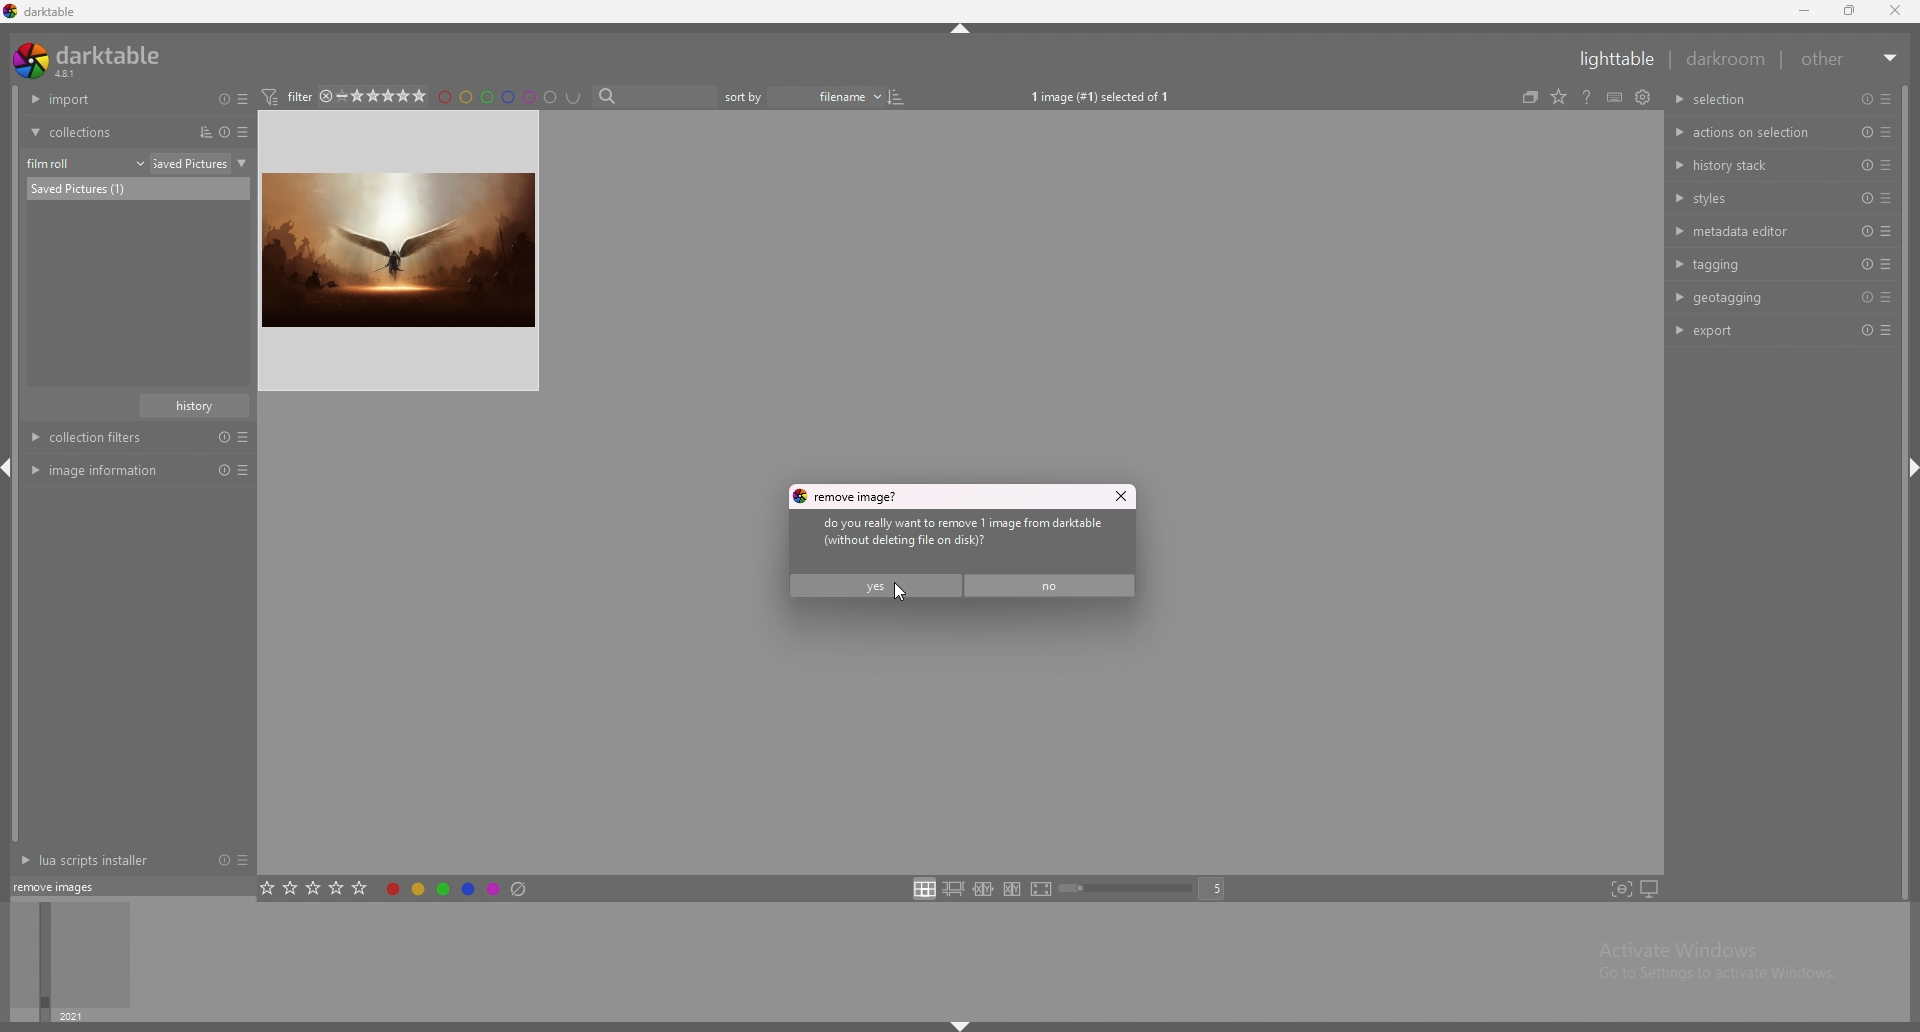 This screenshot has height=1032, width=1920. Describe the element at coordinates (1053, 585) in the screenshot. I see `no` at that location.